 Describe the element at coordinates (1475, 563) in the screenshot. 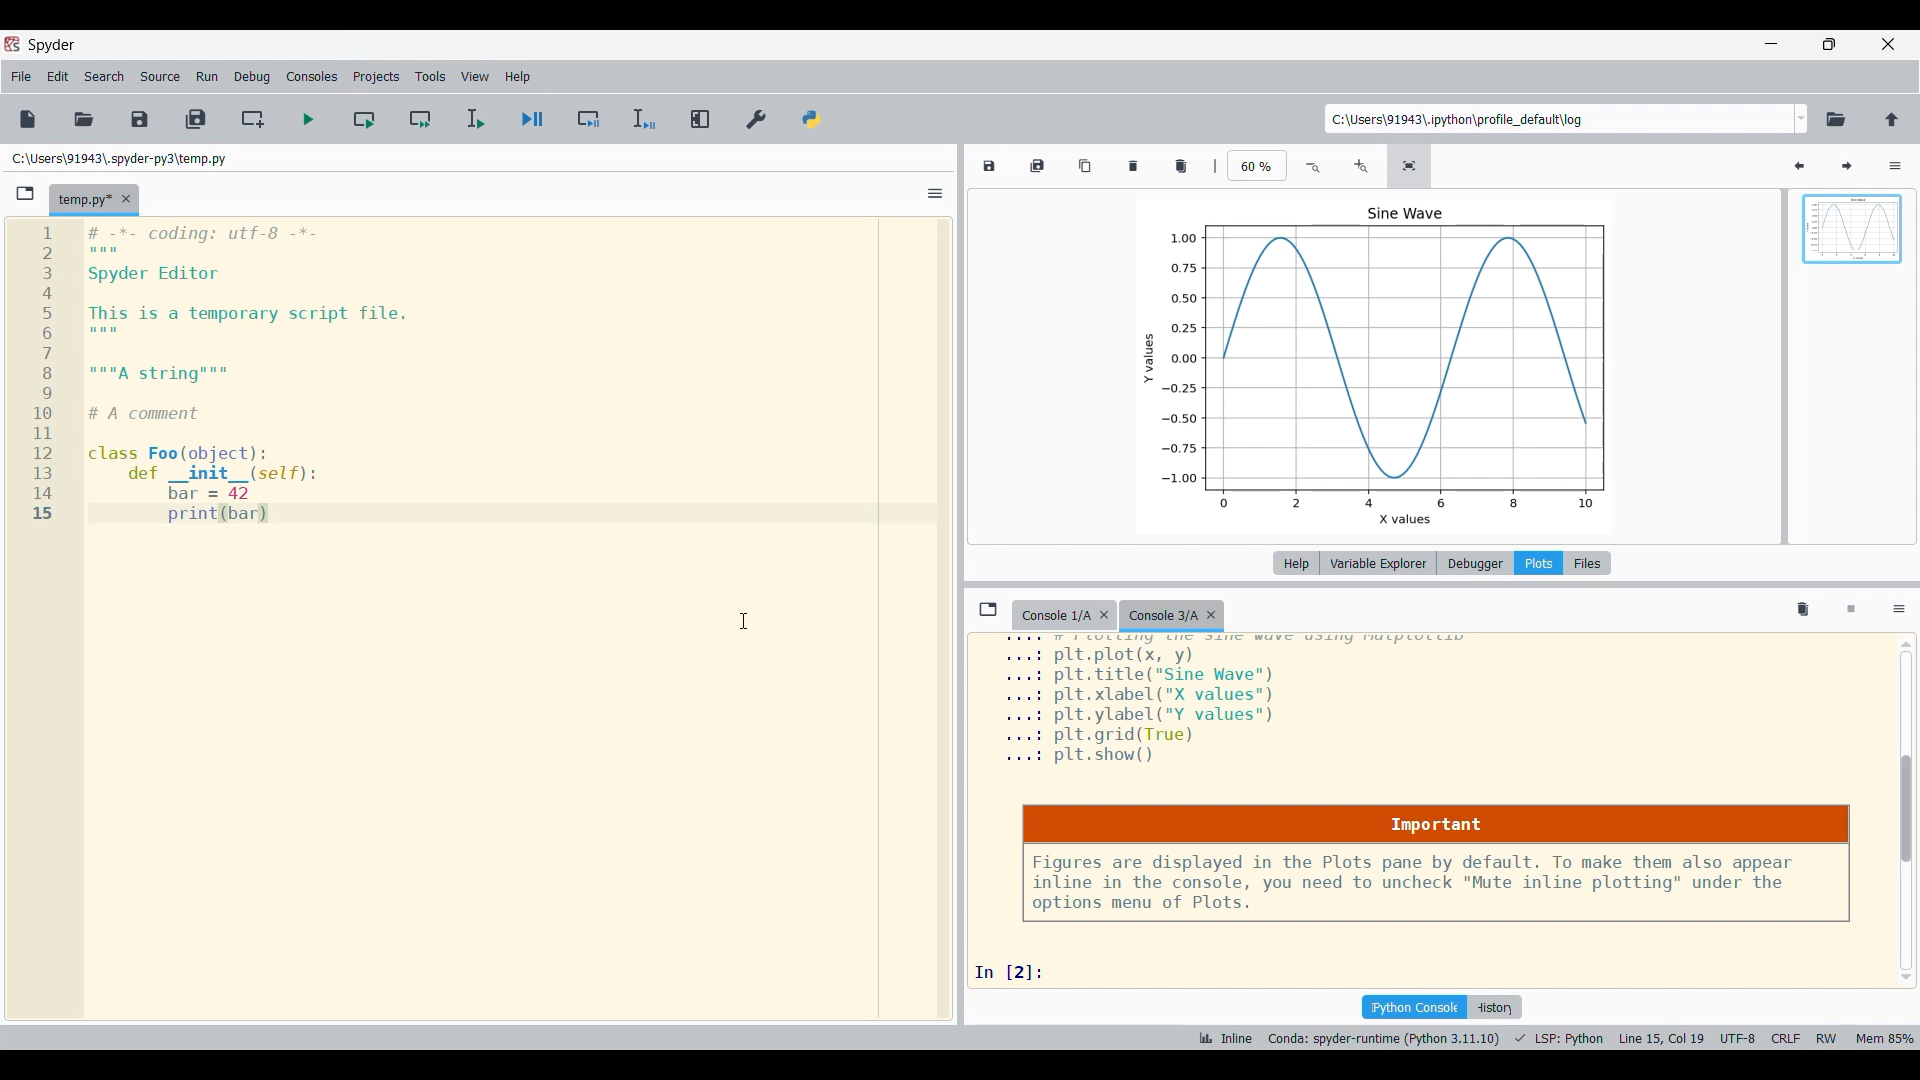

I see `Debugger` at that location.